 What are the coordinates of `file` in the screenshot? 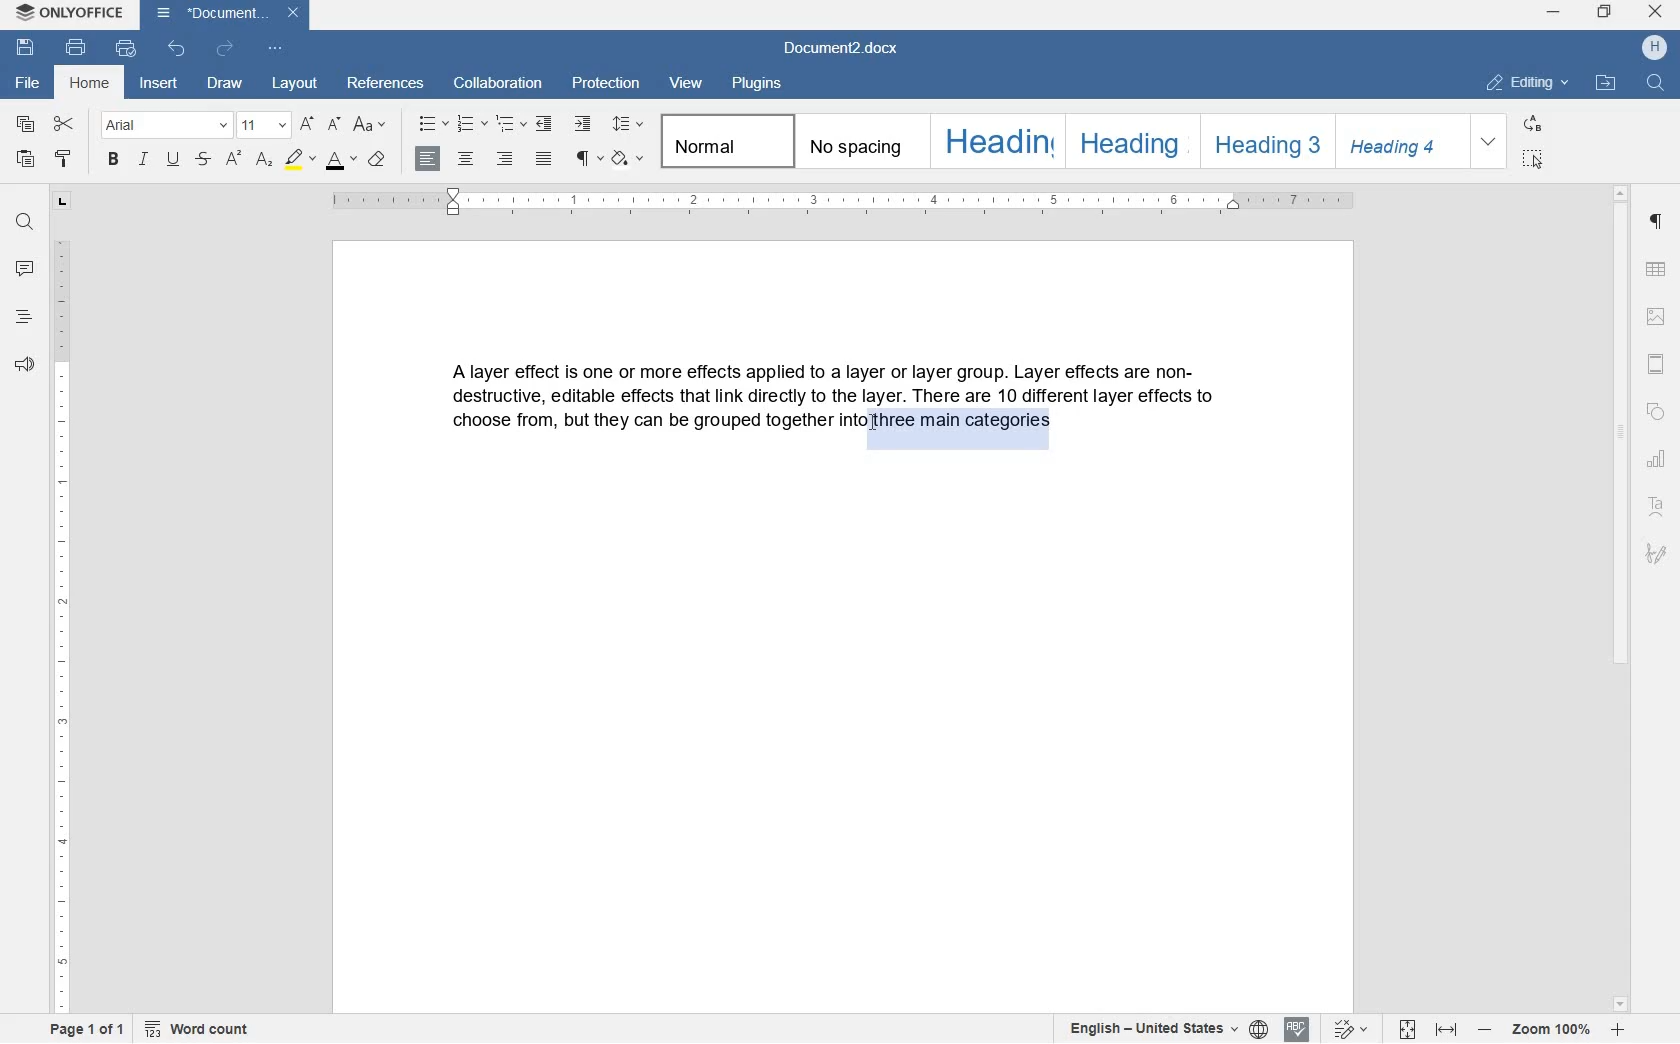 It's located at (25, 83).